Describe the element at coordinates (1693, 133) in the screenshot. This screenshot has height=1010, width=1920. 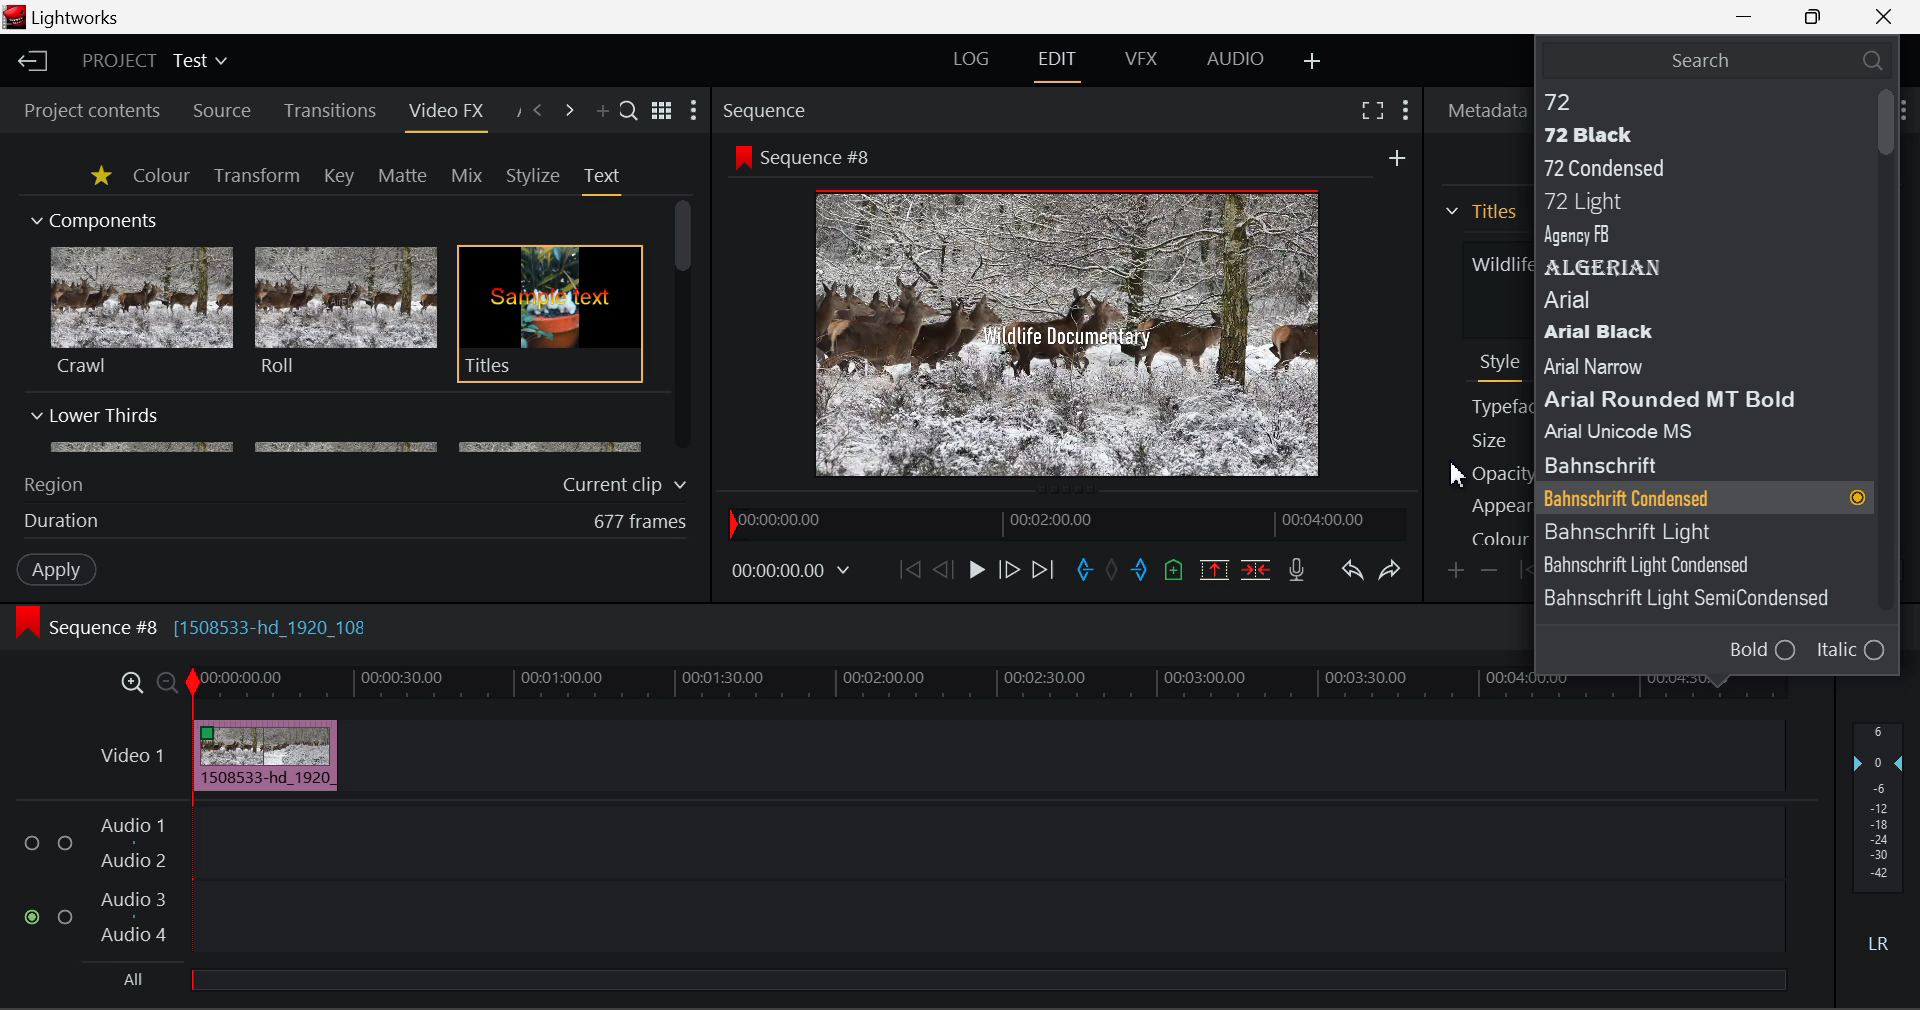
I see `72 Black` at that location.